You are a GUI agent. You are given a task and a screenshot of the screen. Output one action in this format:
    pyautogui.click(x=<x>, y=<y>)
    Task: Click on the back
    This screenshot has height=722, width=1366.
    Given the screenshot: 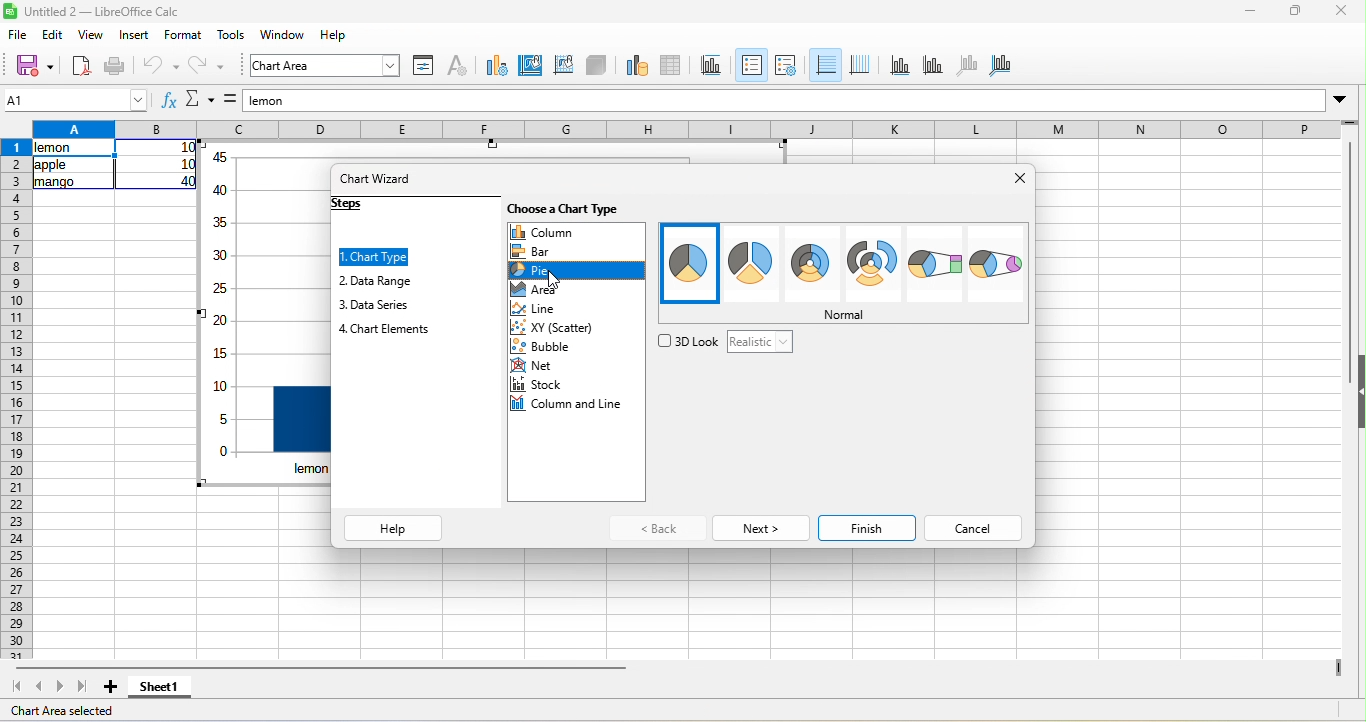 What is the action you would take?
    pyautogui.click(x=654, y=529)
    